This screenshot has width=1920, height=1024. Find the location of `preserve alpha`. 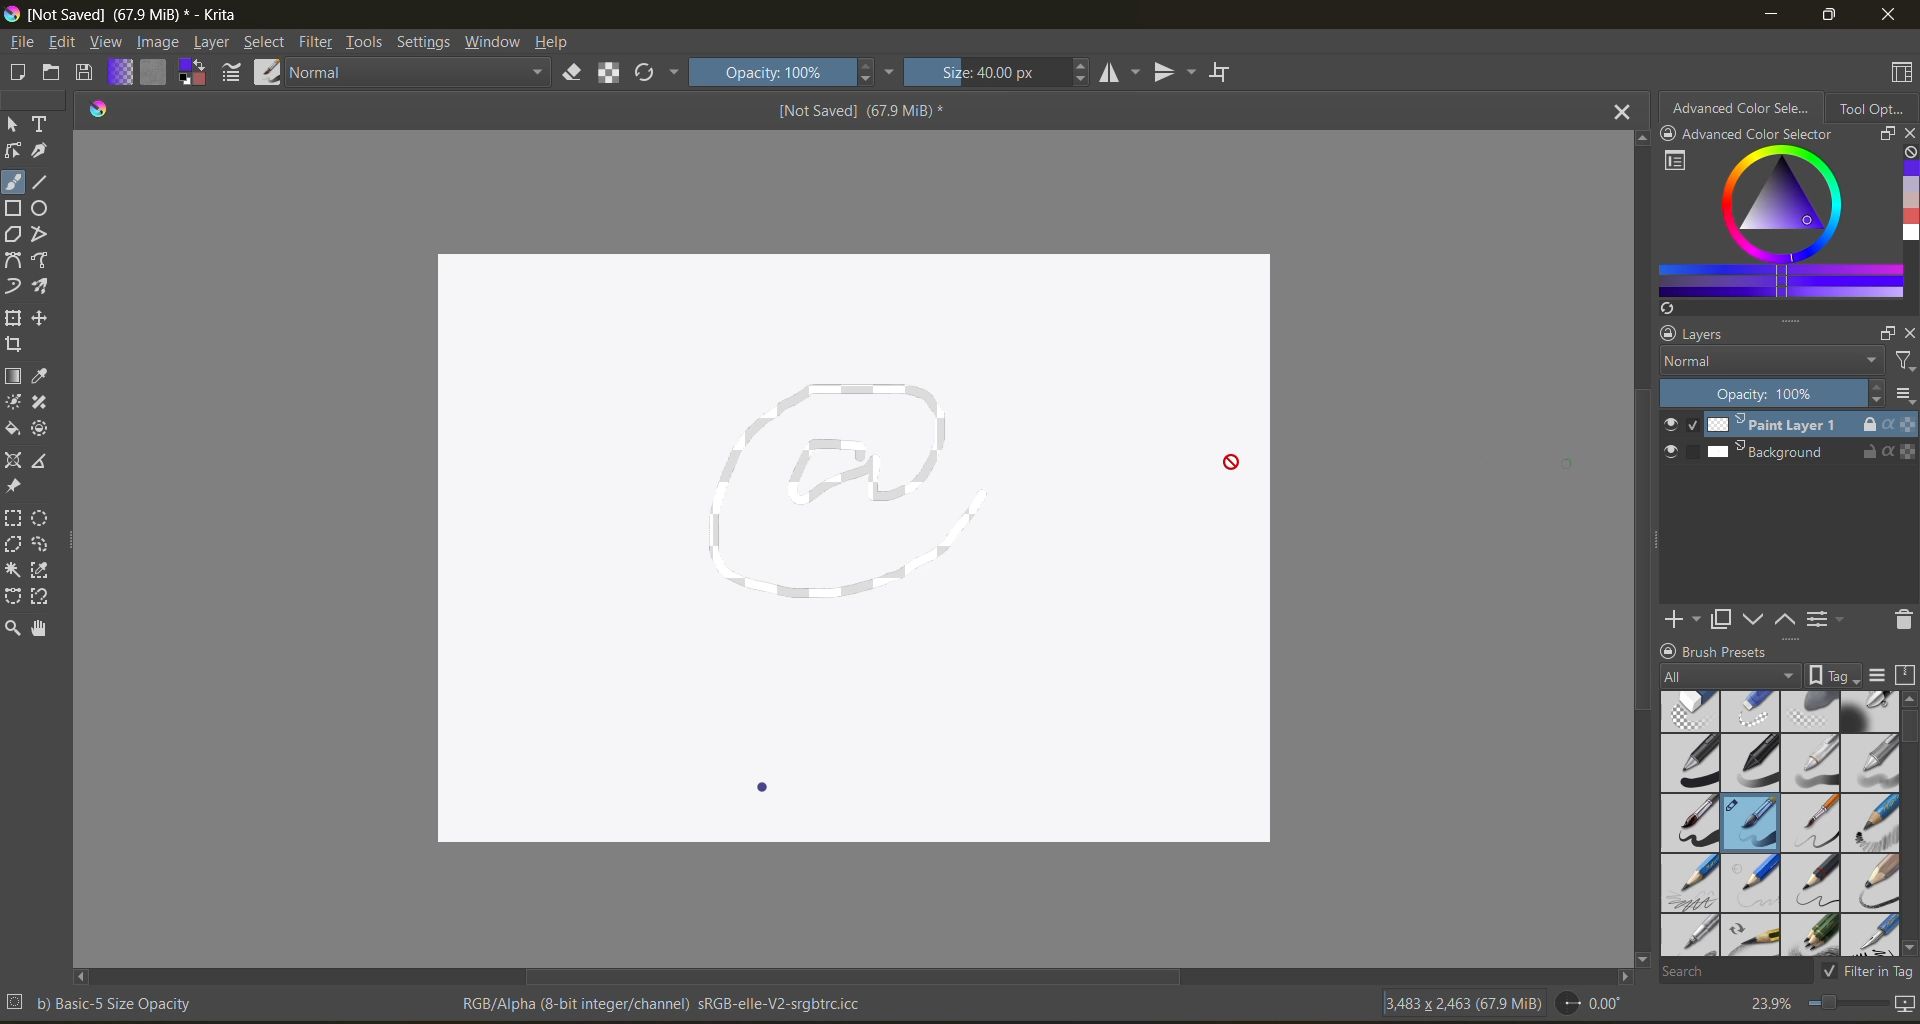

preserve alpha is located at coordinates (610, 72).